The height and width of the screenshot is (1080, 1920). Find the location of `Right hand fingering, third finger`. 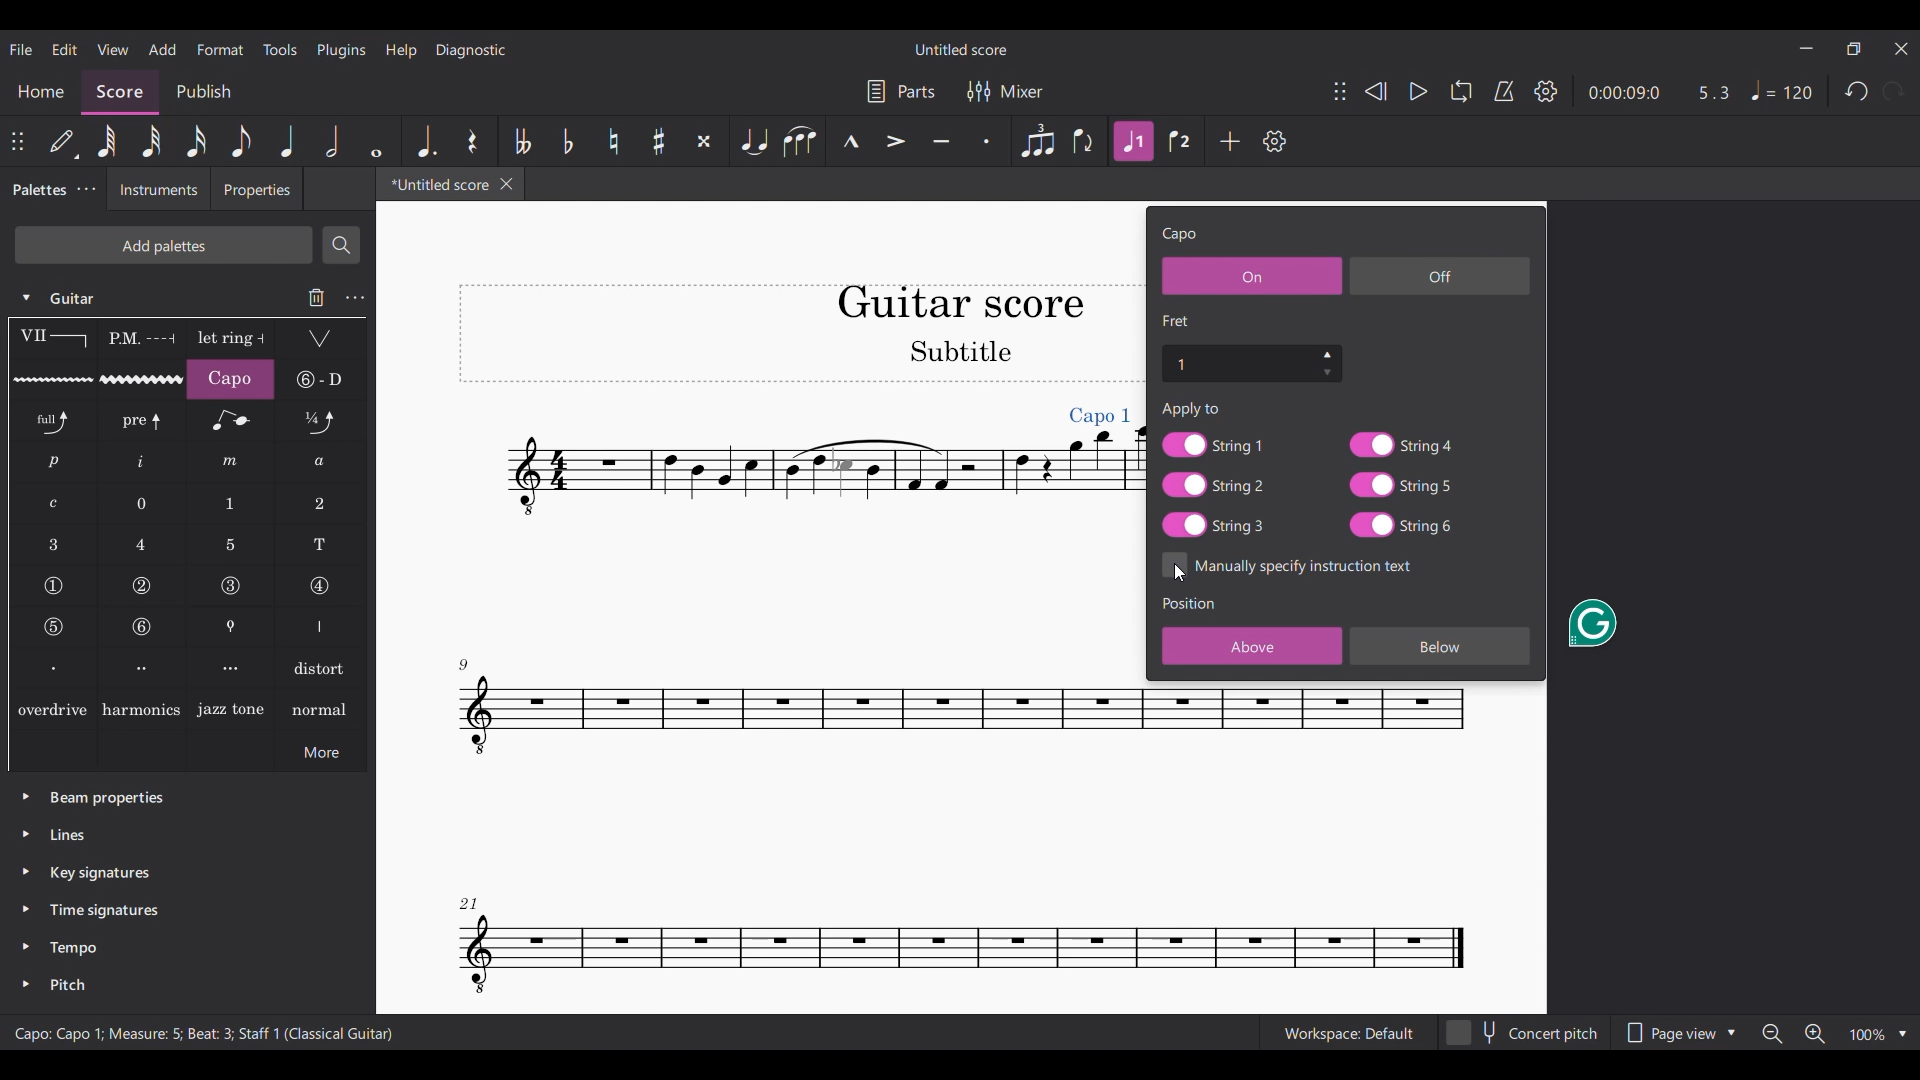

Right hand fingering, third finger is located at coordinates (232, 668).